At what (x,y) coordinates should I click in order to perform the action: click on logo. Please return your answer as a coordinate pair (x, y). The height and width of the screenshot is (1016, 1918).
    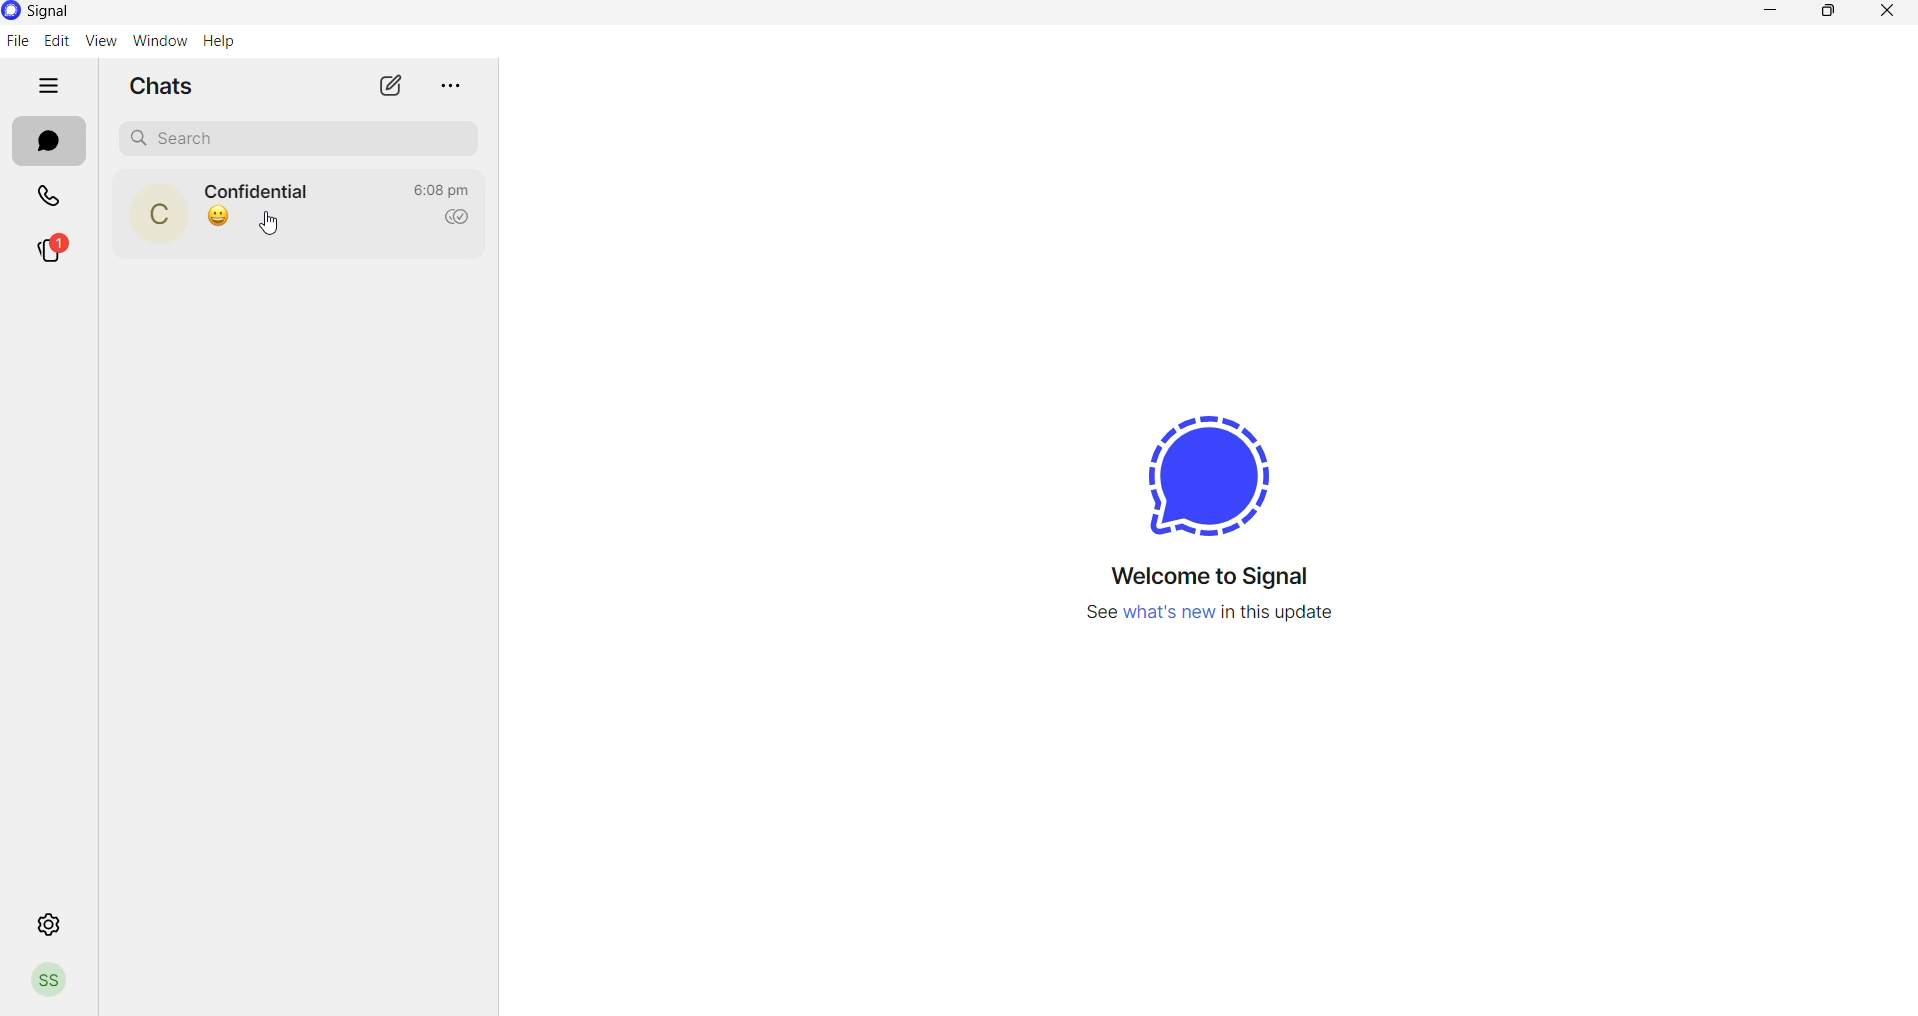
    Looking at the image, I should click on (1213, 478).